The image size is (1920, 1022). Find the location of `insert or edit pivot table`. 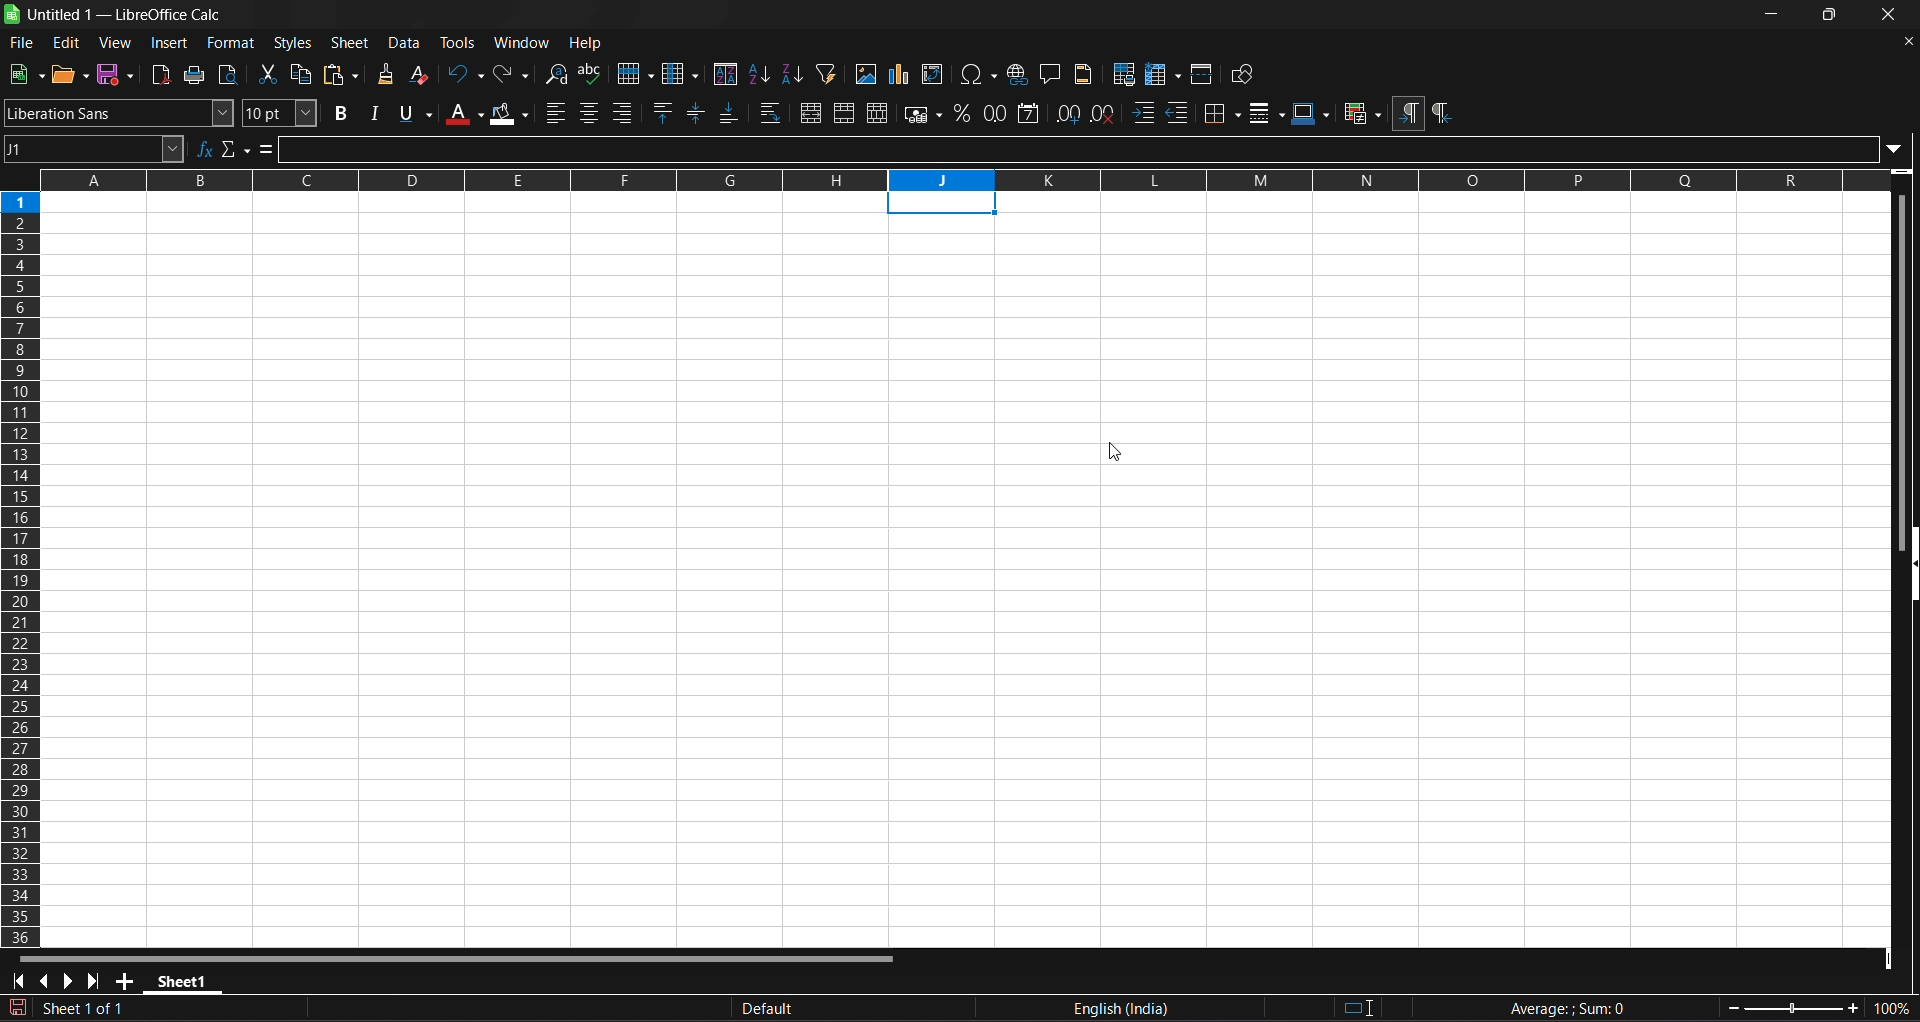

insert or edit pivot table is located at coordinates (933, 74).